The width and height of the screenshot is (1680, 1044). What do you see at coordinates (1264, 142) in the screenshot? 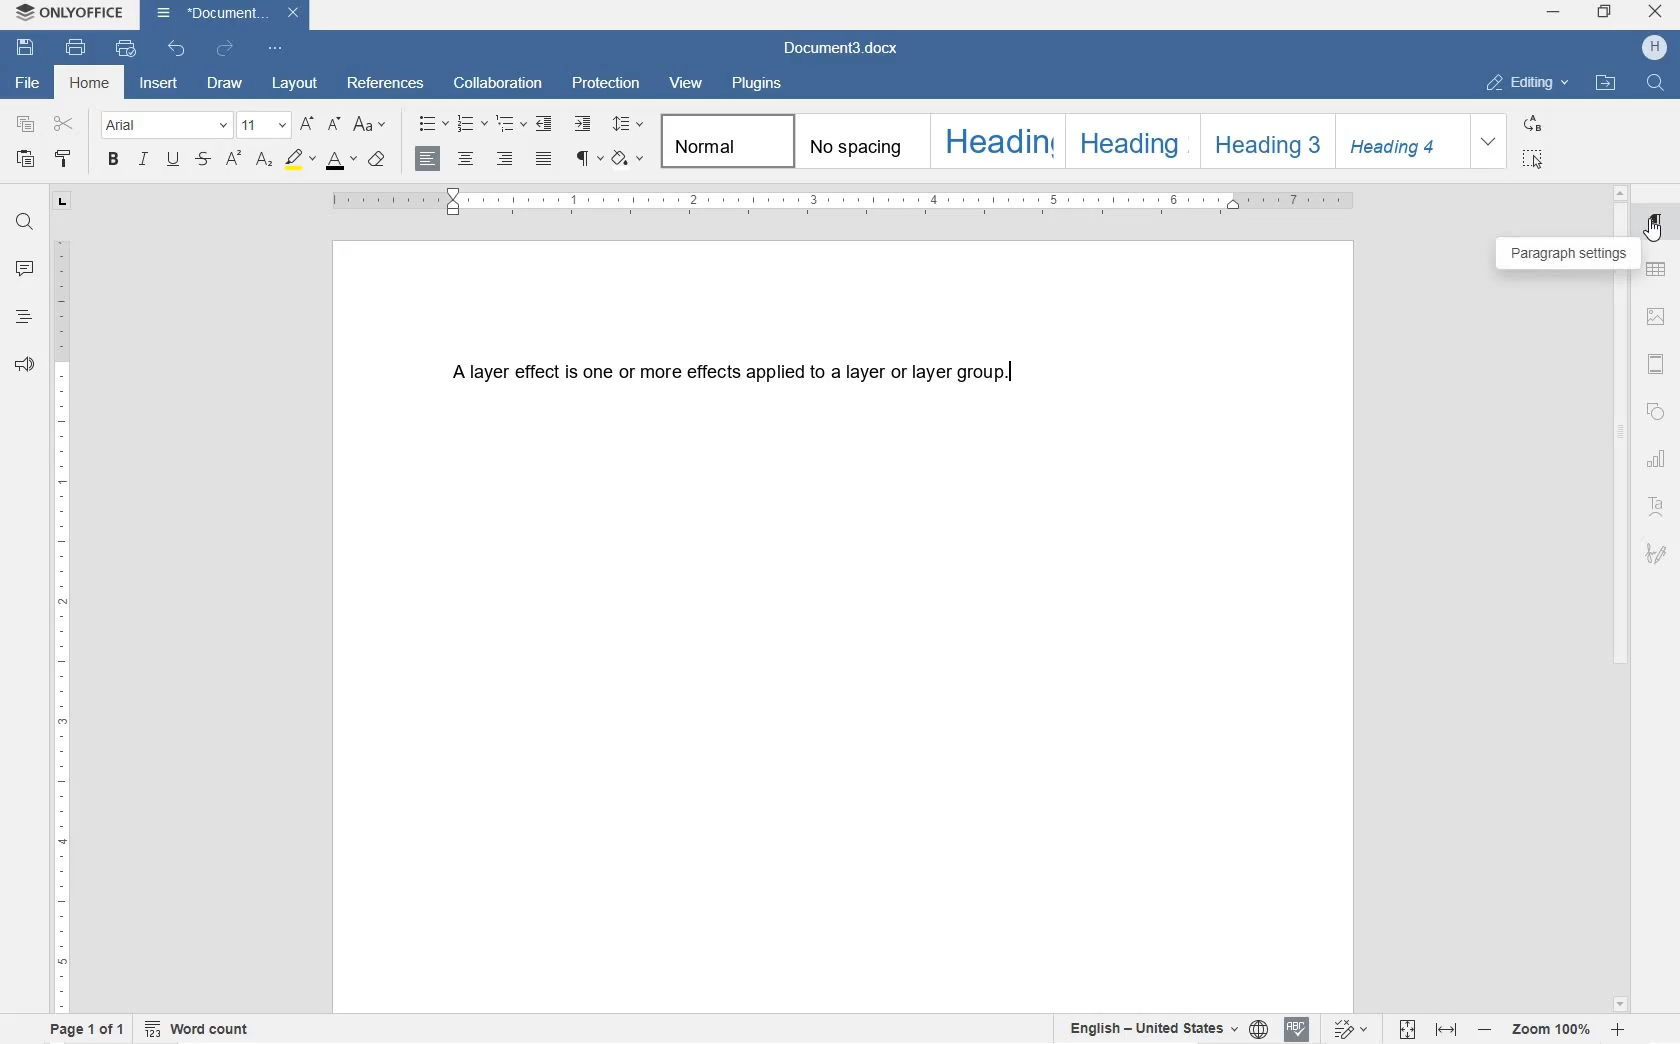
I see `HEADING 3` at bounding box center [1264, 142].